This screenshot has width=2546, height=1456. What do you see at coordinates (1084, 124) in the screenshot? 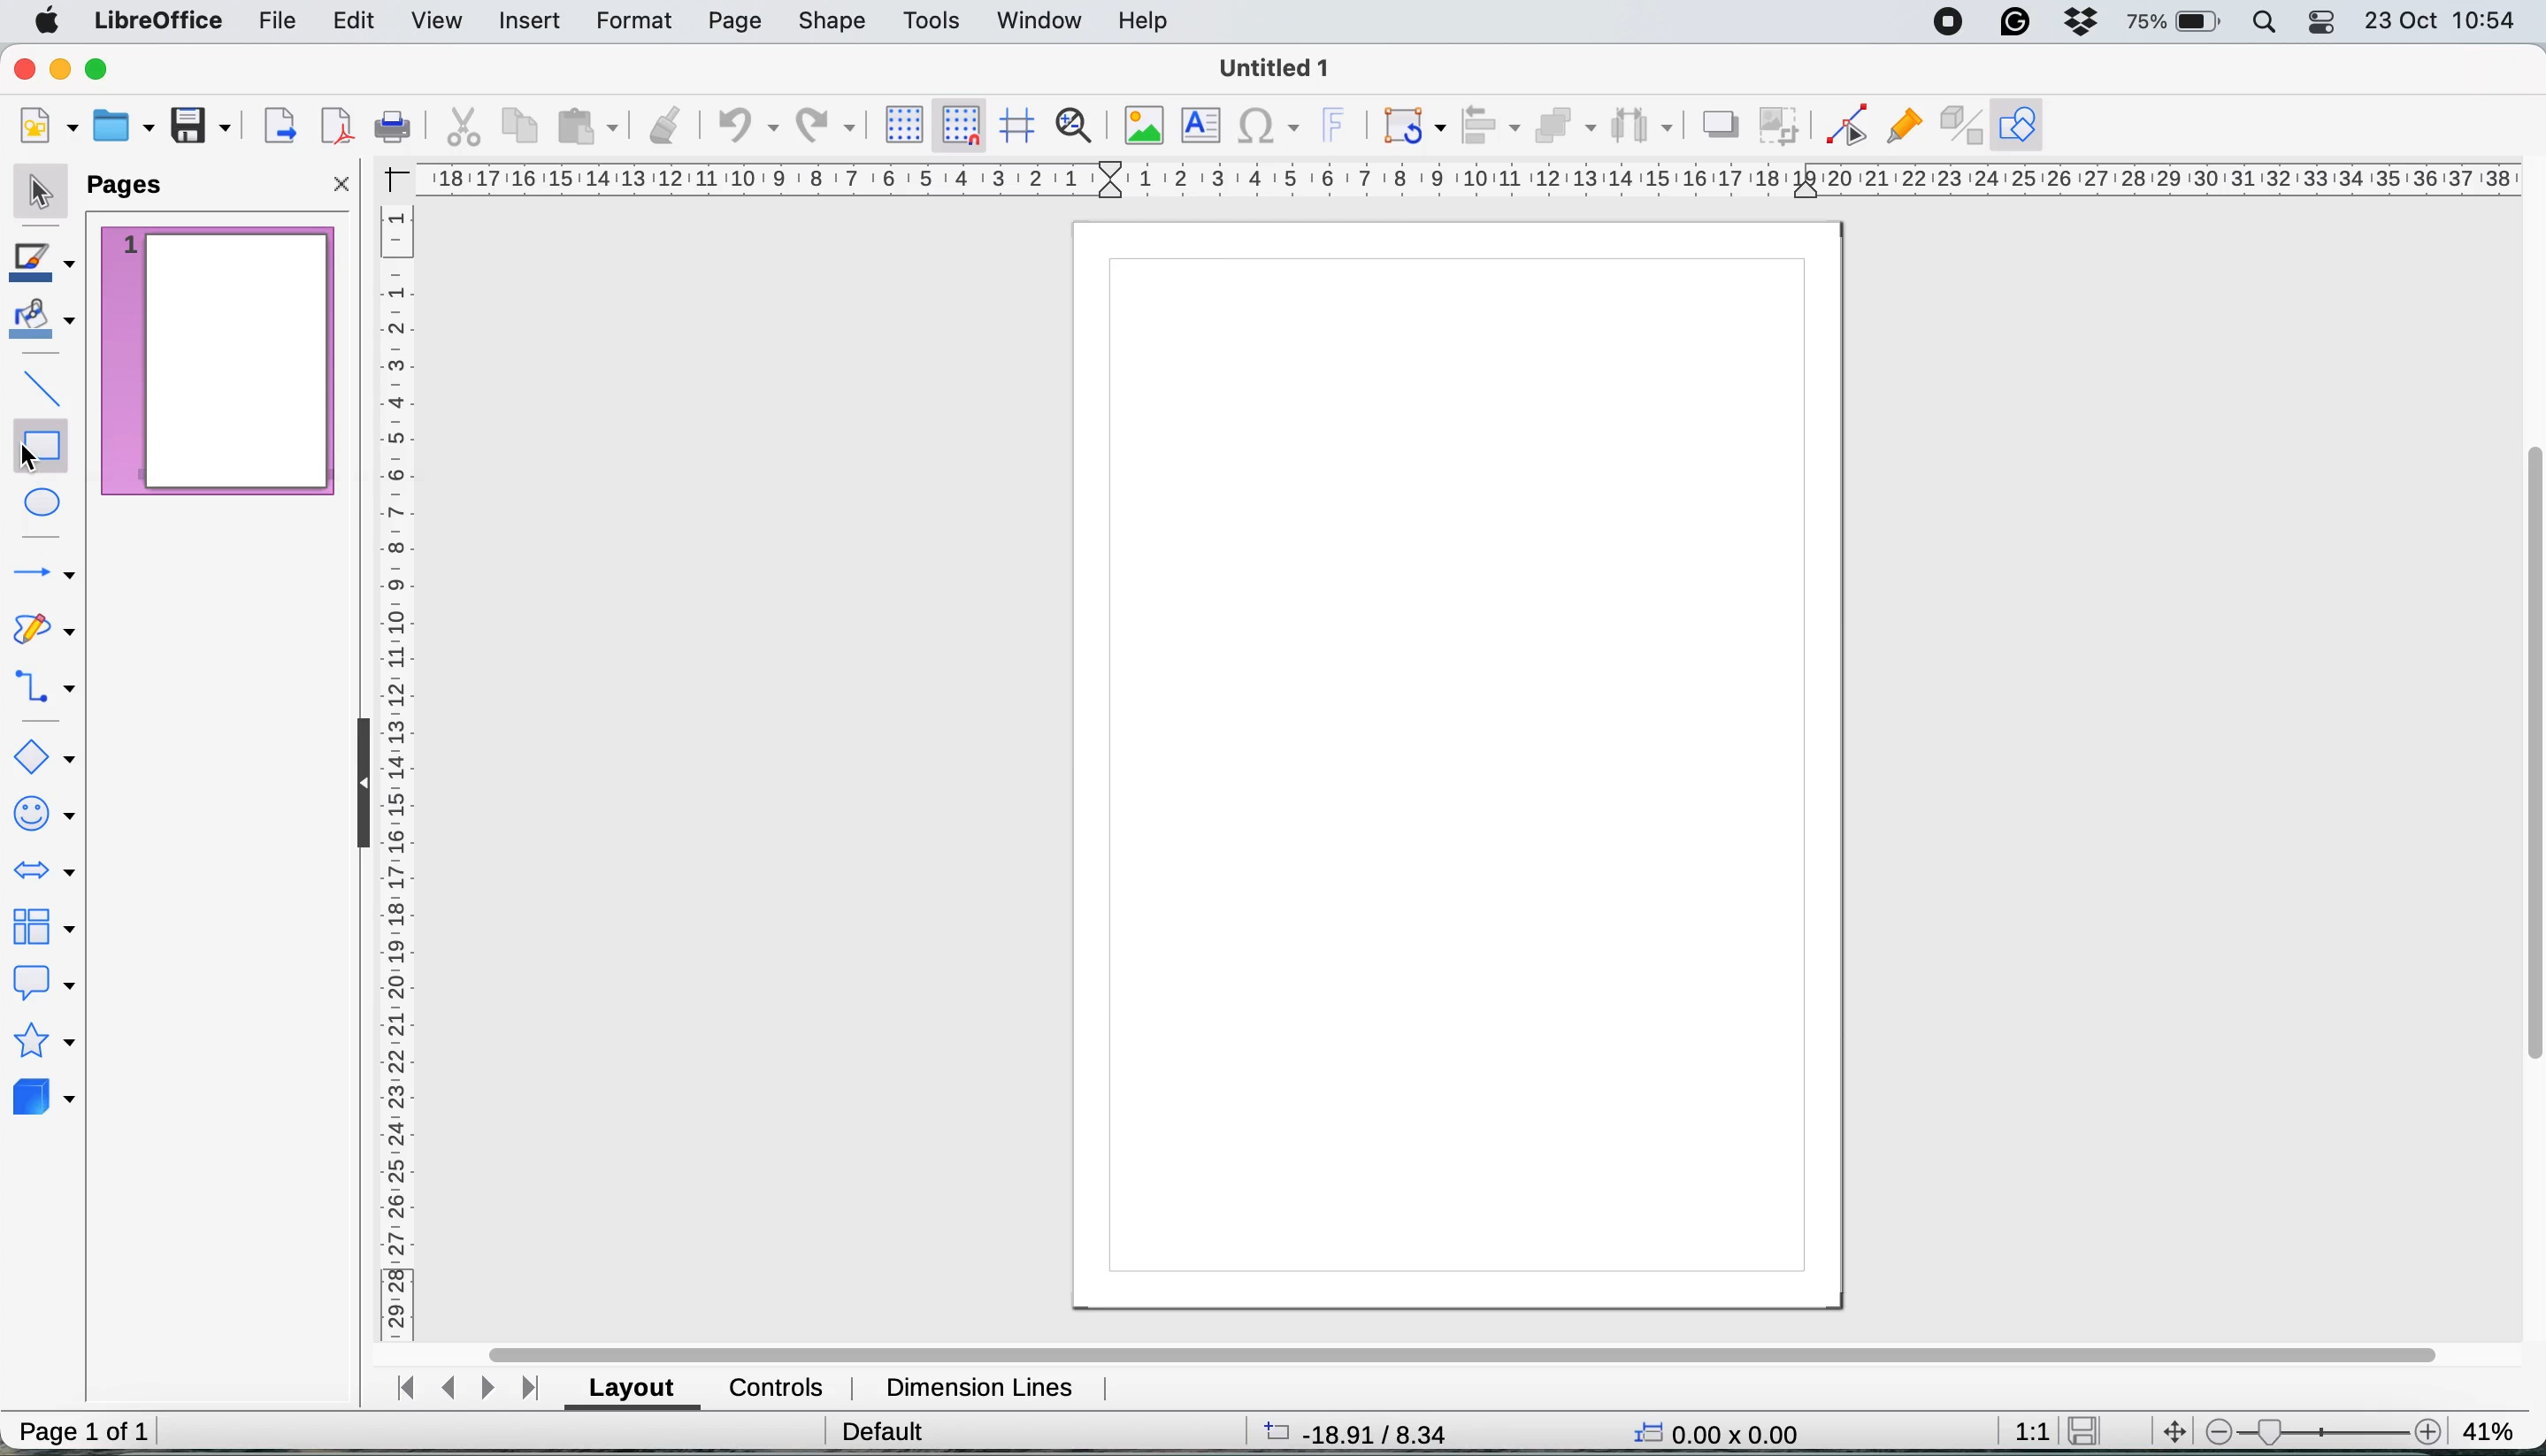
I see `zoom and pan` at bounding box center [1084, 124].